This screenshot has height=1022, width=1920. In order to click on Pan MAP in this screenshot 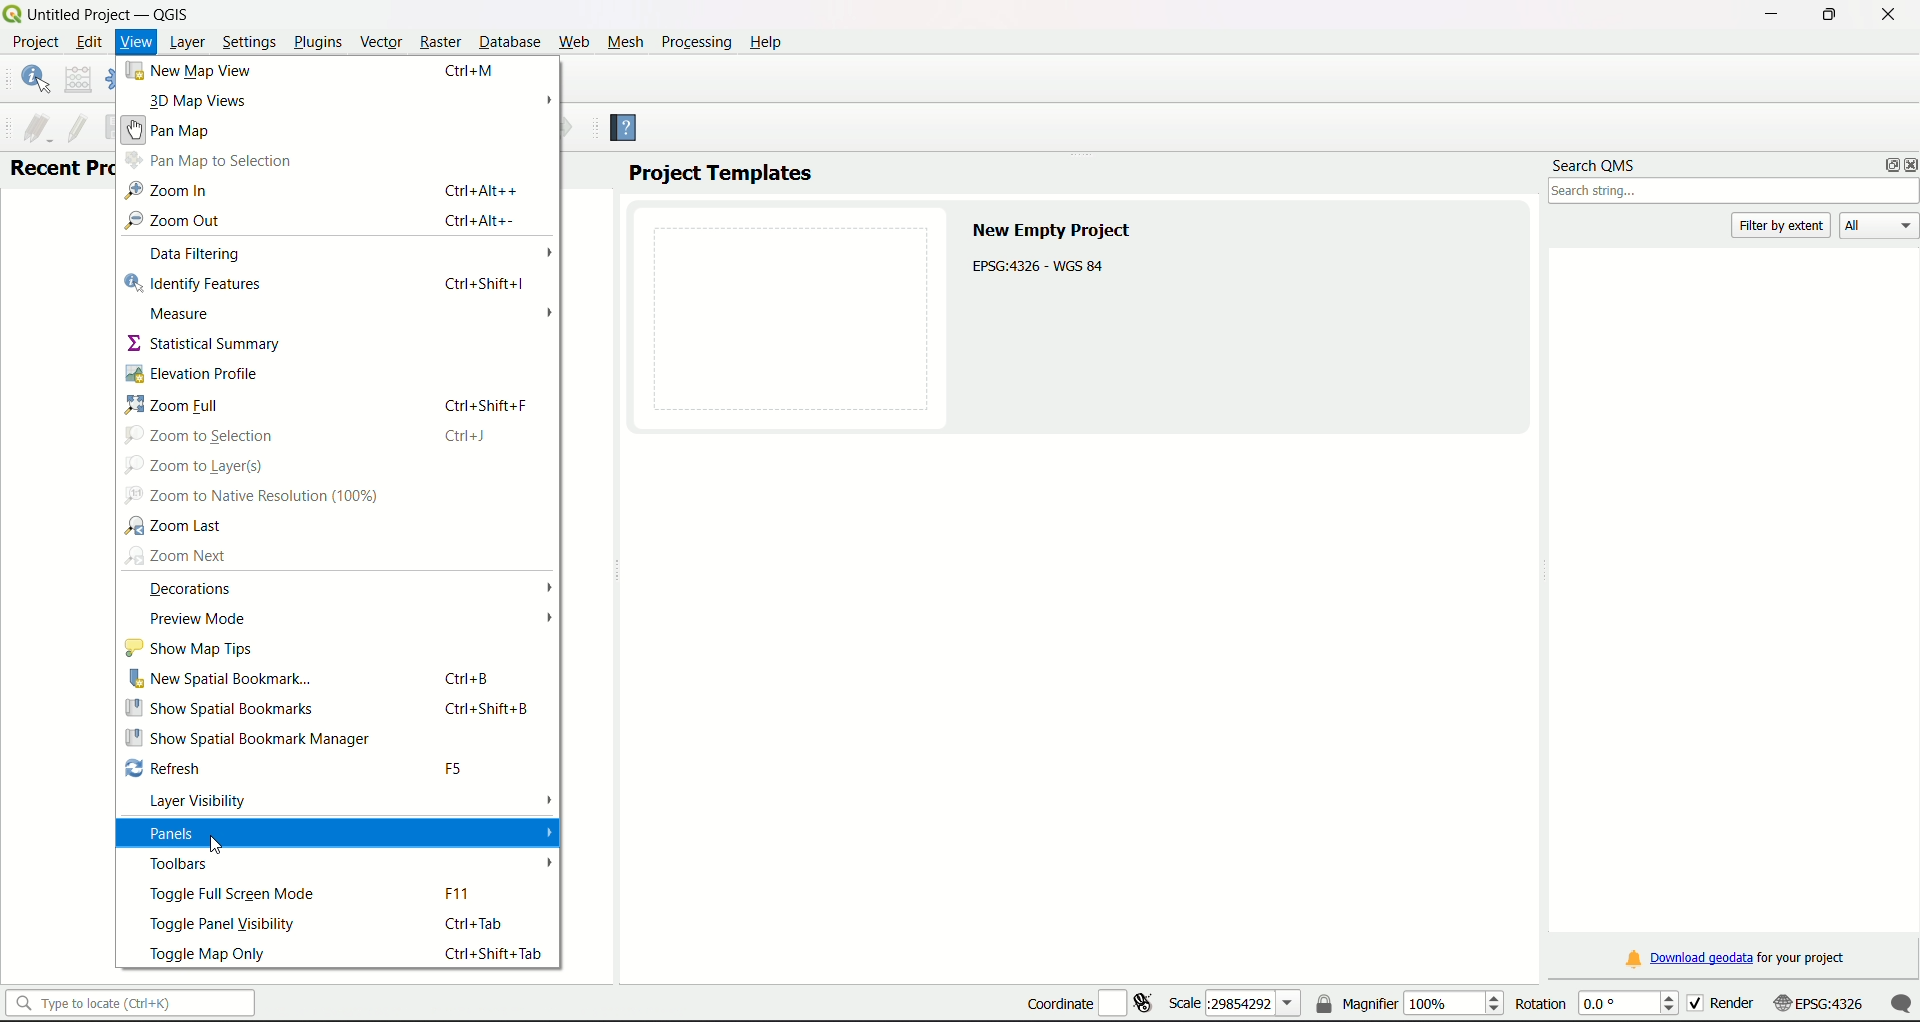, I will do `click(176, 128)`.